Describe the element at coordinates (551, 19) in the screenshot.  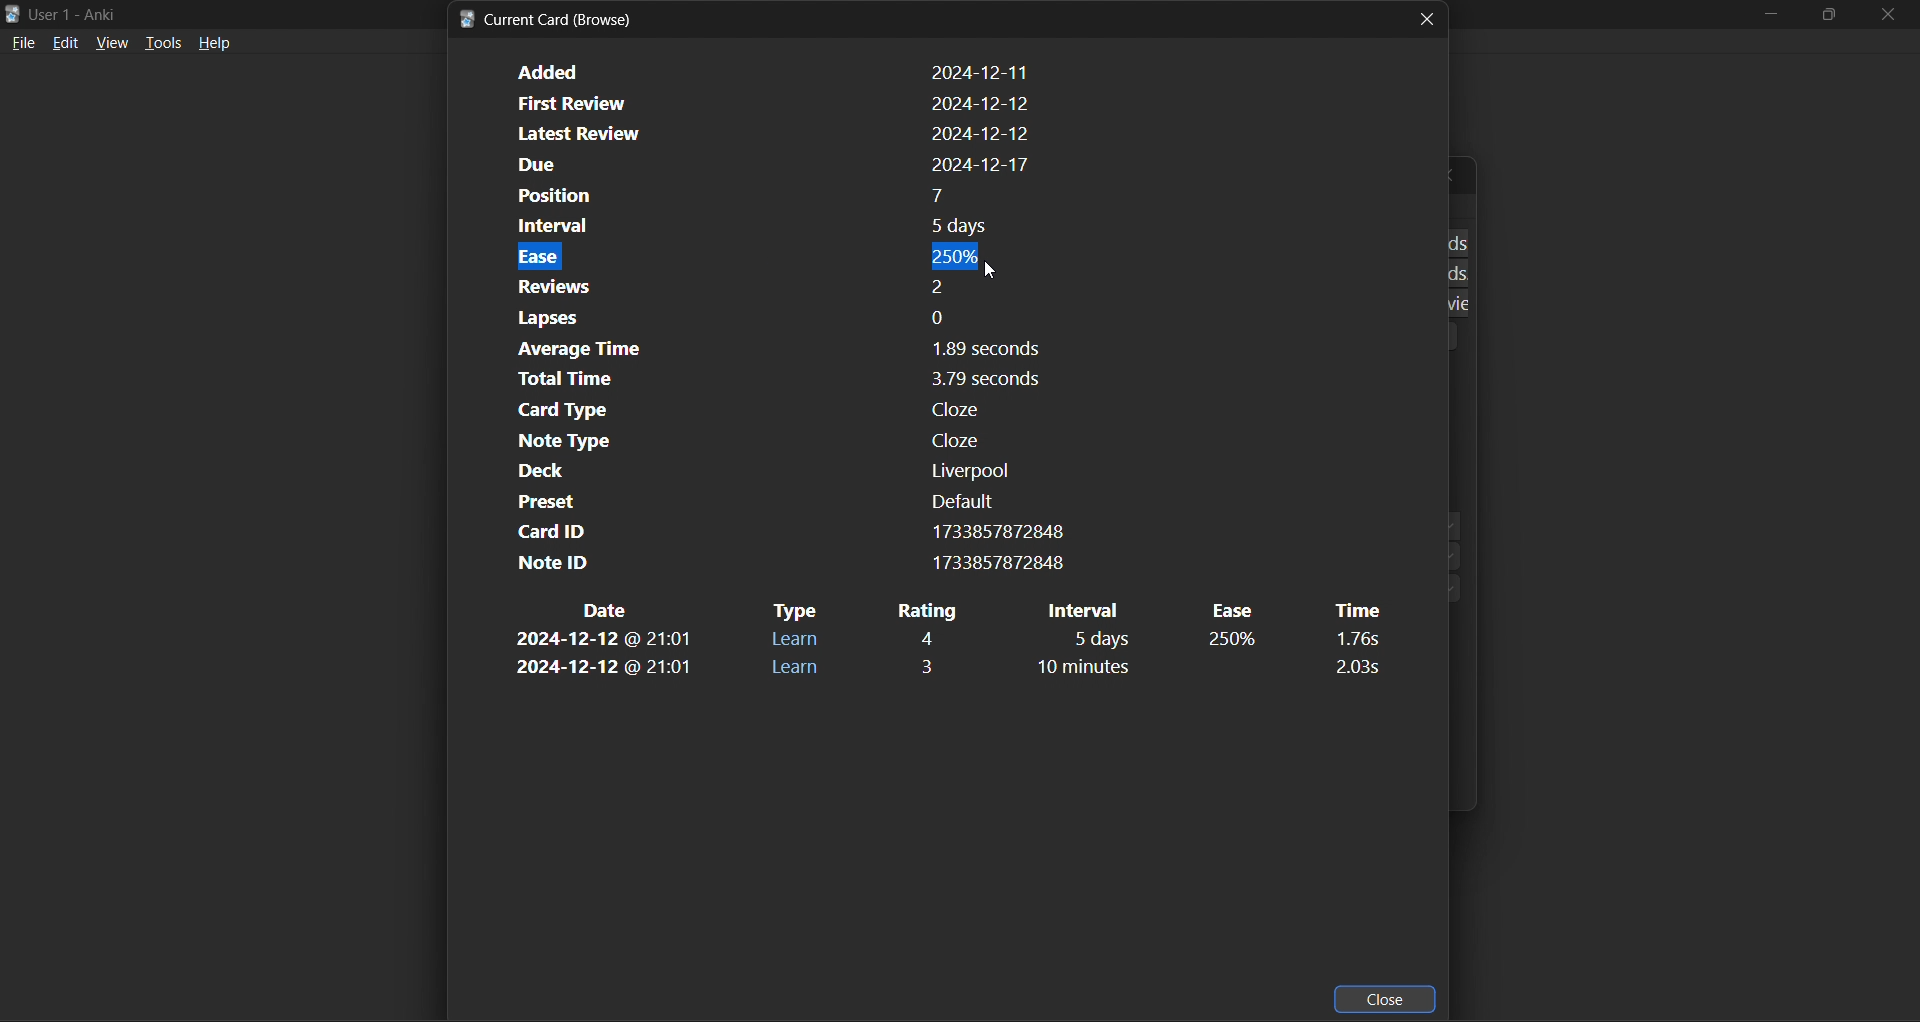
I see `card info title bar` at that location.